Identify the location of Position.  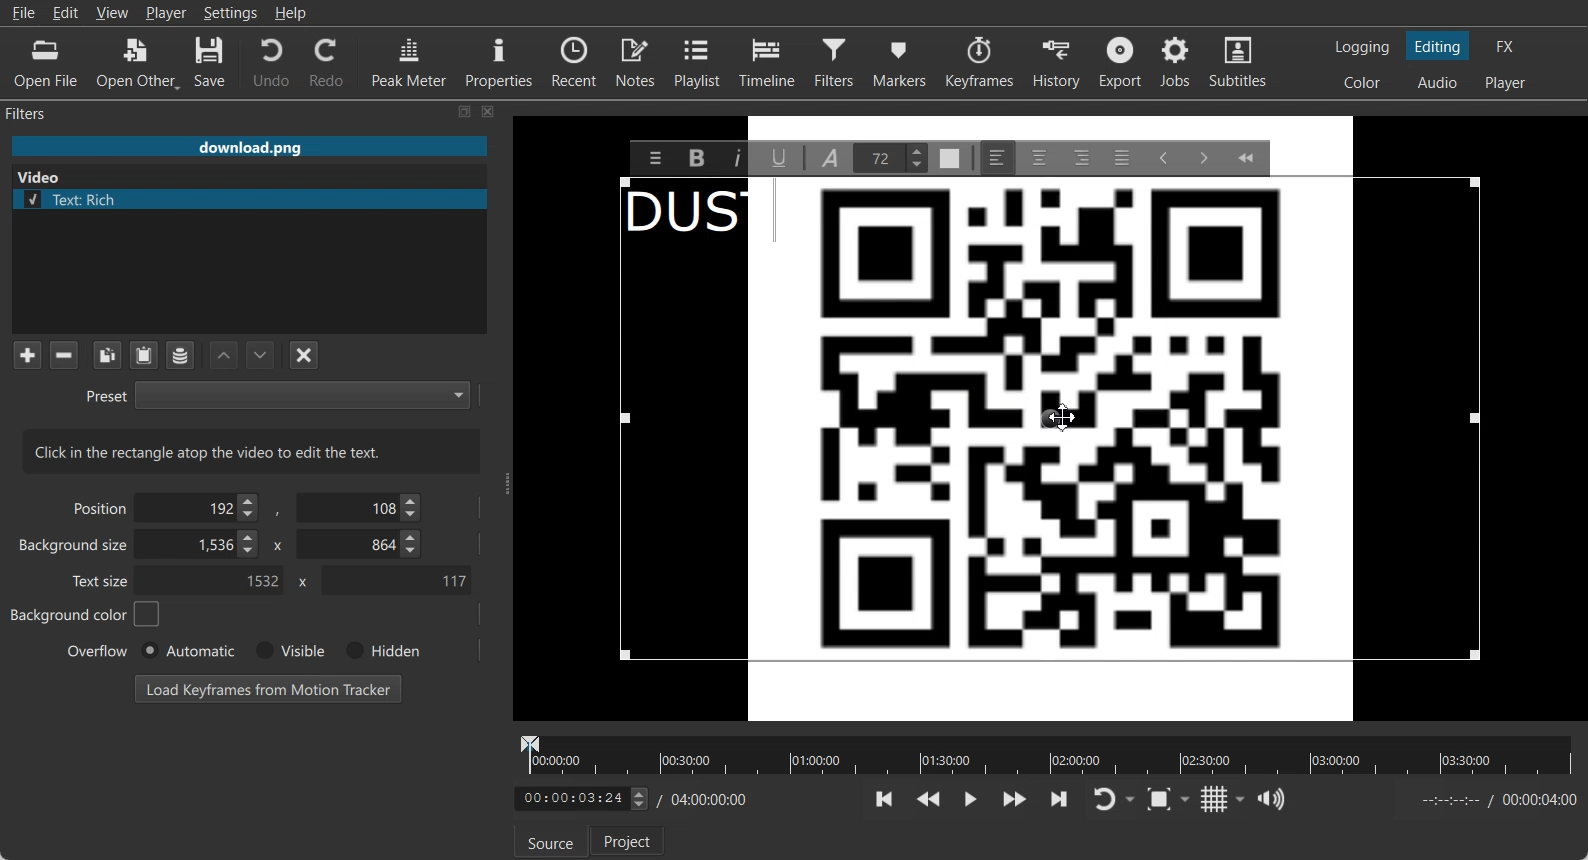
(96, 507).